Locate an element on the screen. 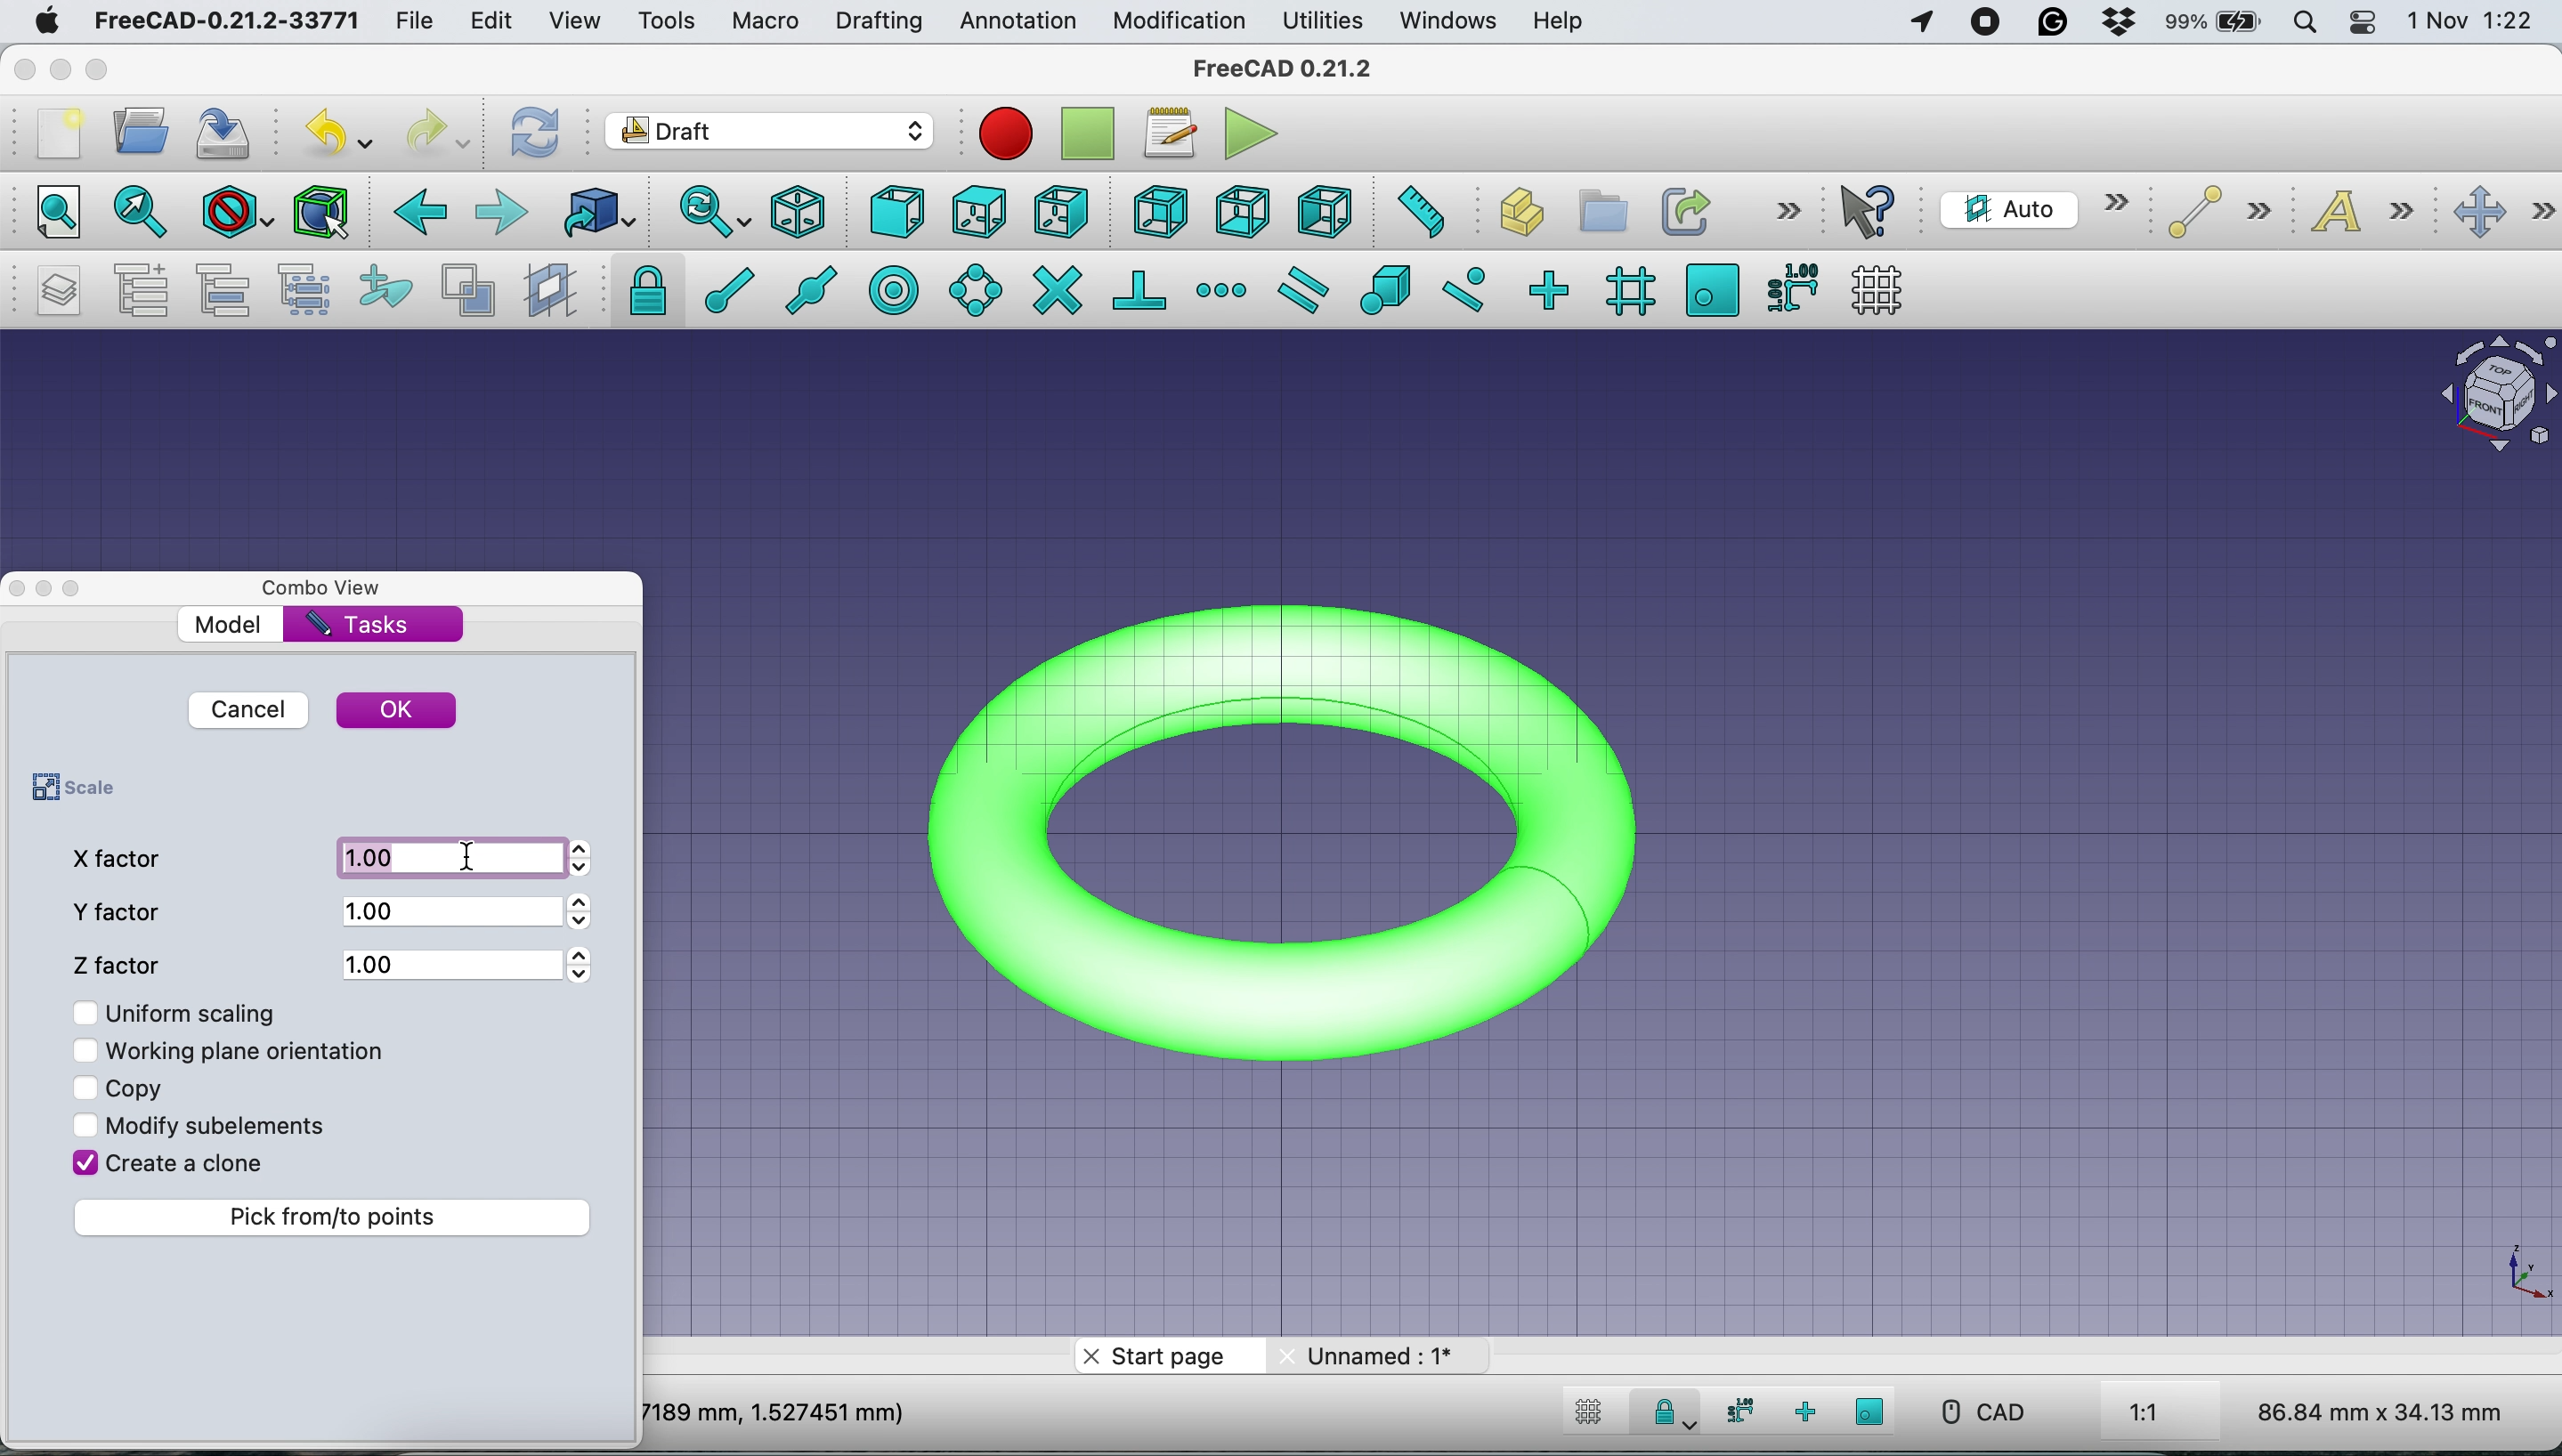 This screenshot has height=1456, width=2562. save is located at coordinates (230, 131).